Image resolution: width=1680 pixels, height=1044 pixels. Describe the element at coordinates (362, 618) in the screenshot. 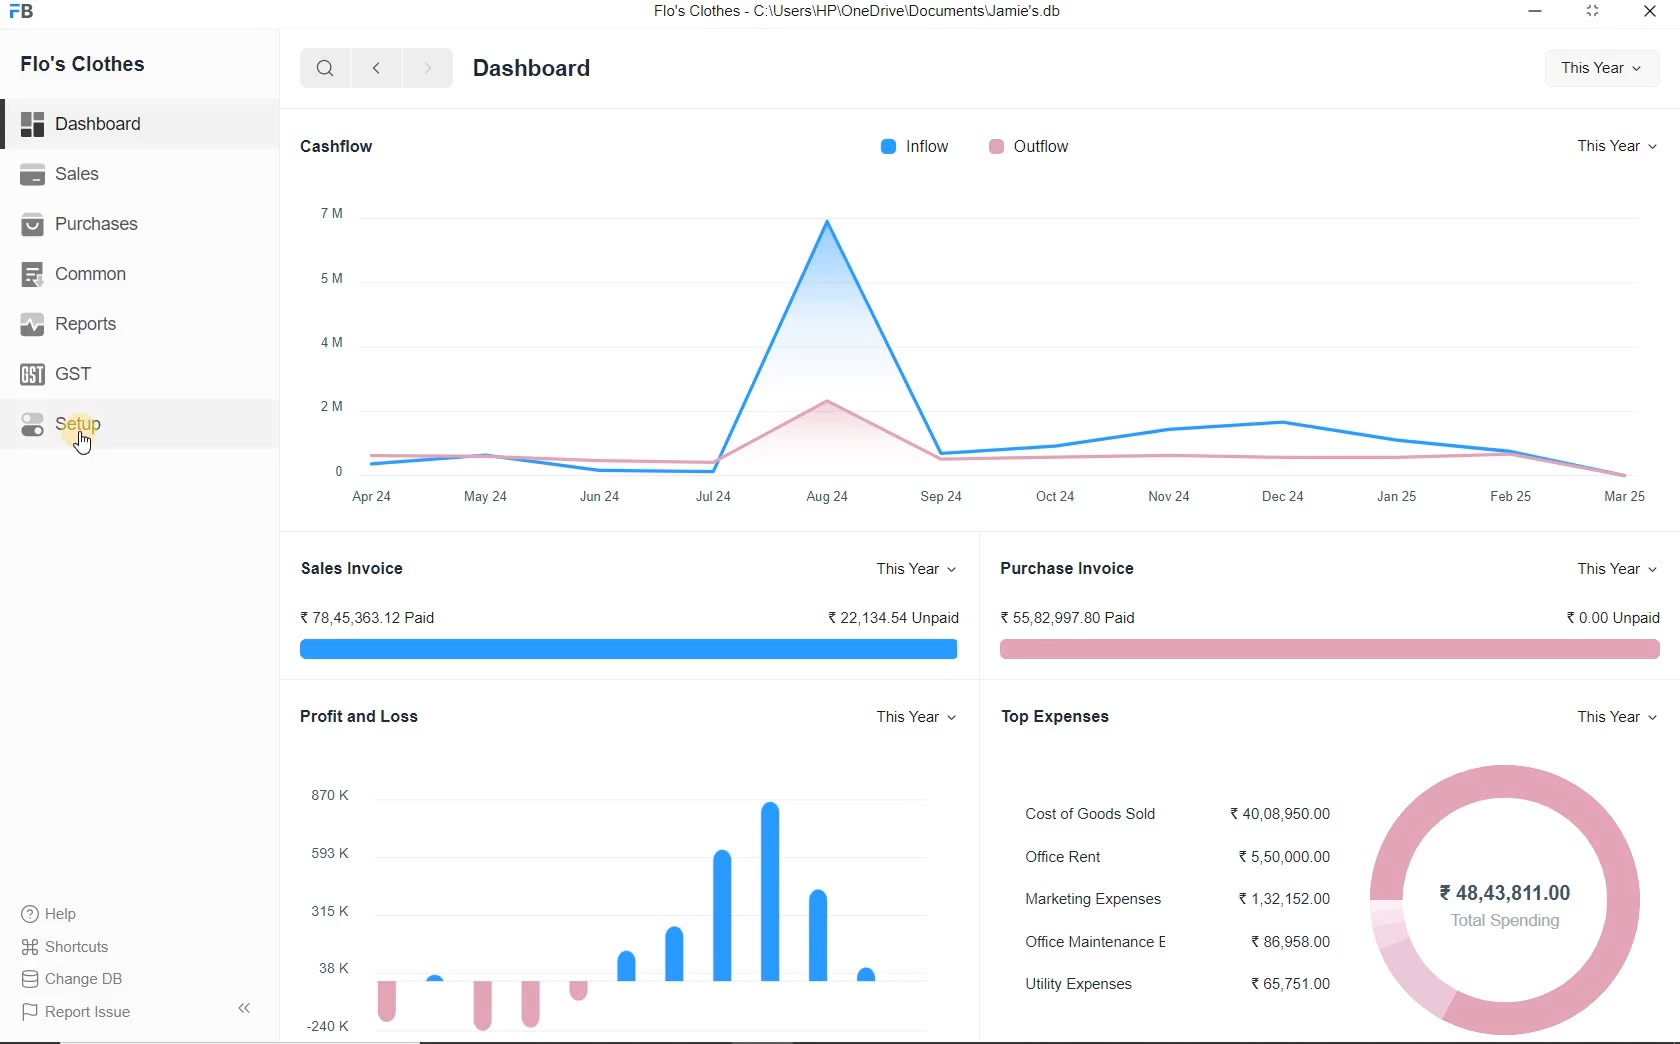

I see `78,45,363.12 Paid` at that location.